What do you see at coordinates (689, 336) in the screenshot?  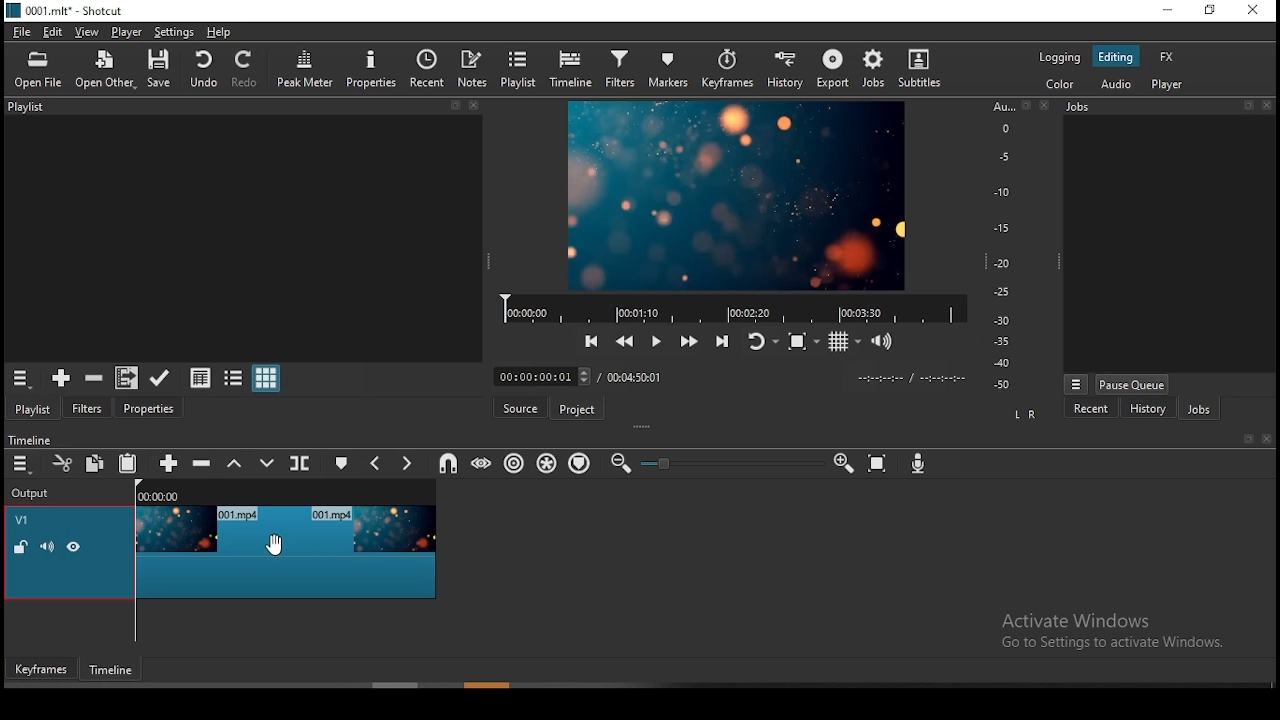 I see `play quickly forward` at bounding box center [689, 336].